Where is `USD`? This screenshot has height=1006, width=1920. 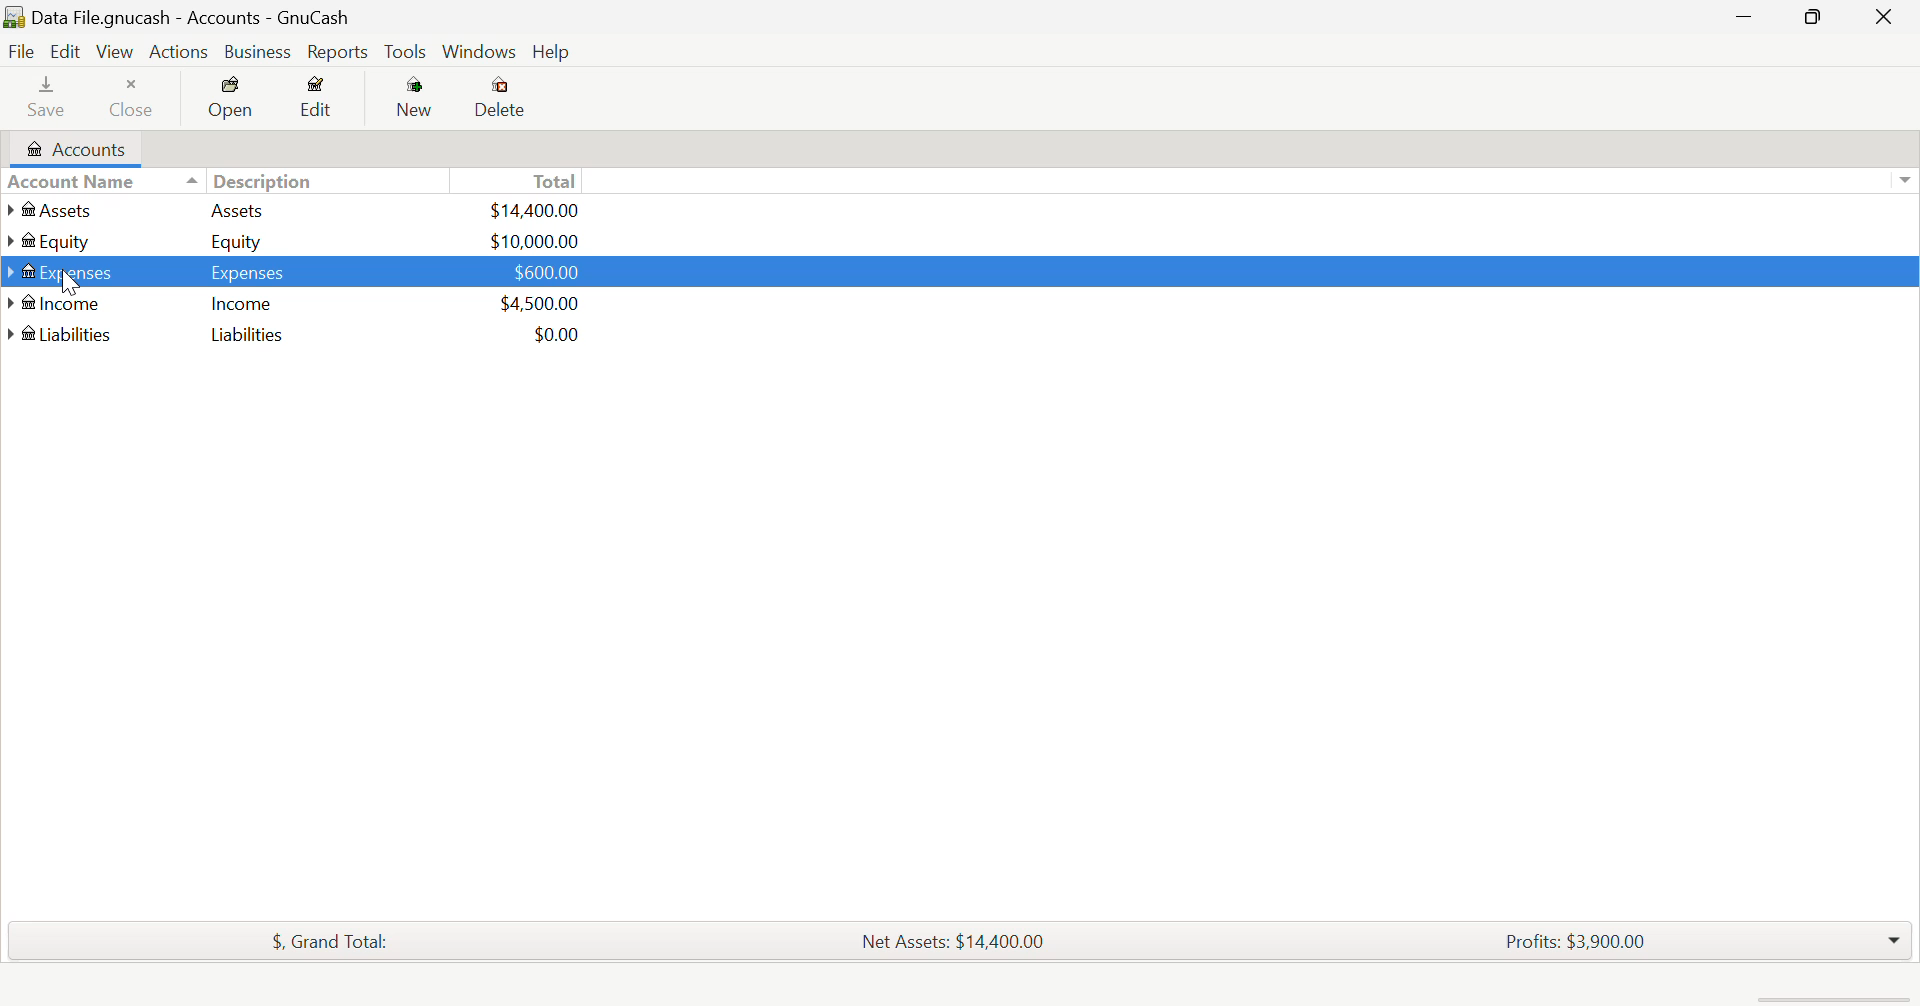 USD is located at coordinates (539, 303).